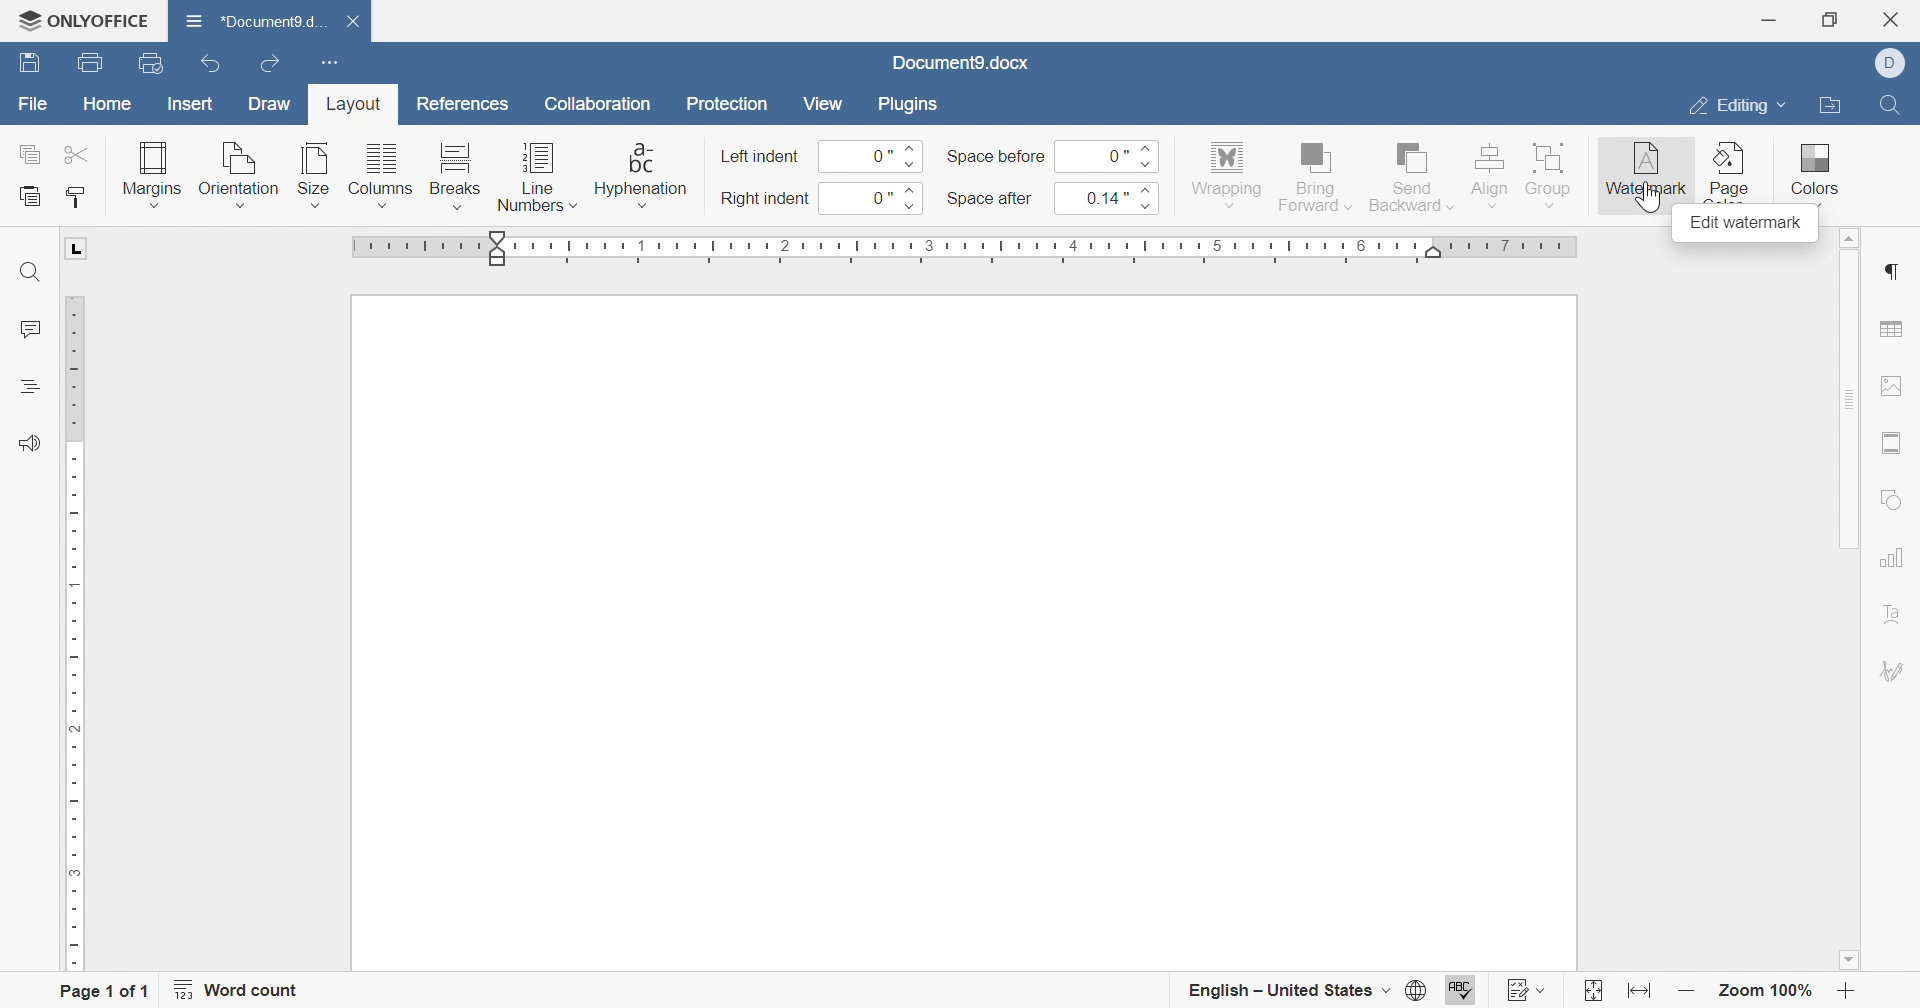 The width and height of the screenshot is (1920, 1008). Describe the element at coordinates (108, 107) in the screenshot. I see `home` at that location.